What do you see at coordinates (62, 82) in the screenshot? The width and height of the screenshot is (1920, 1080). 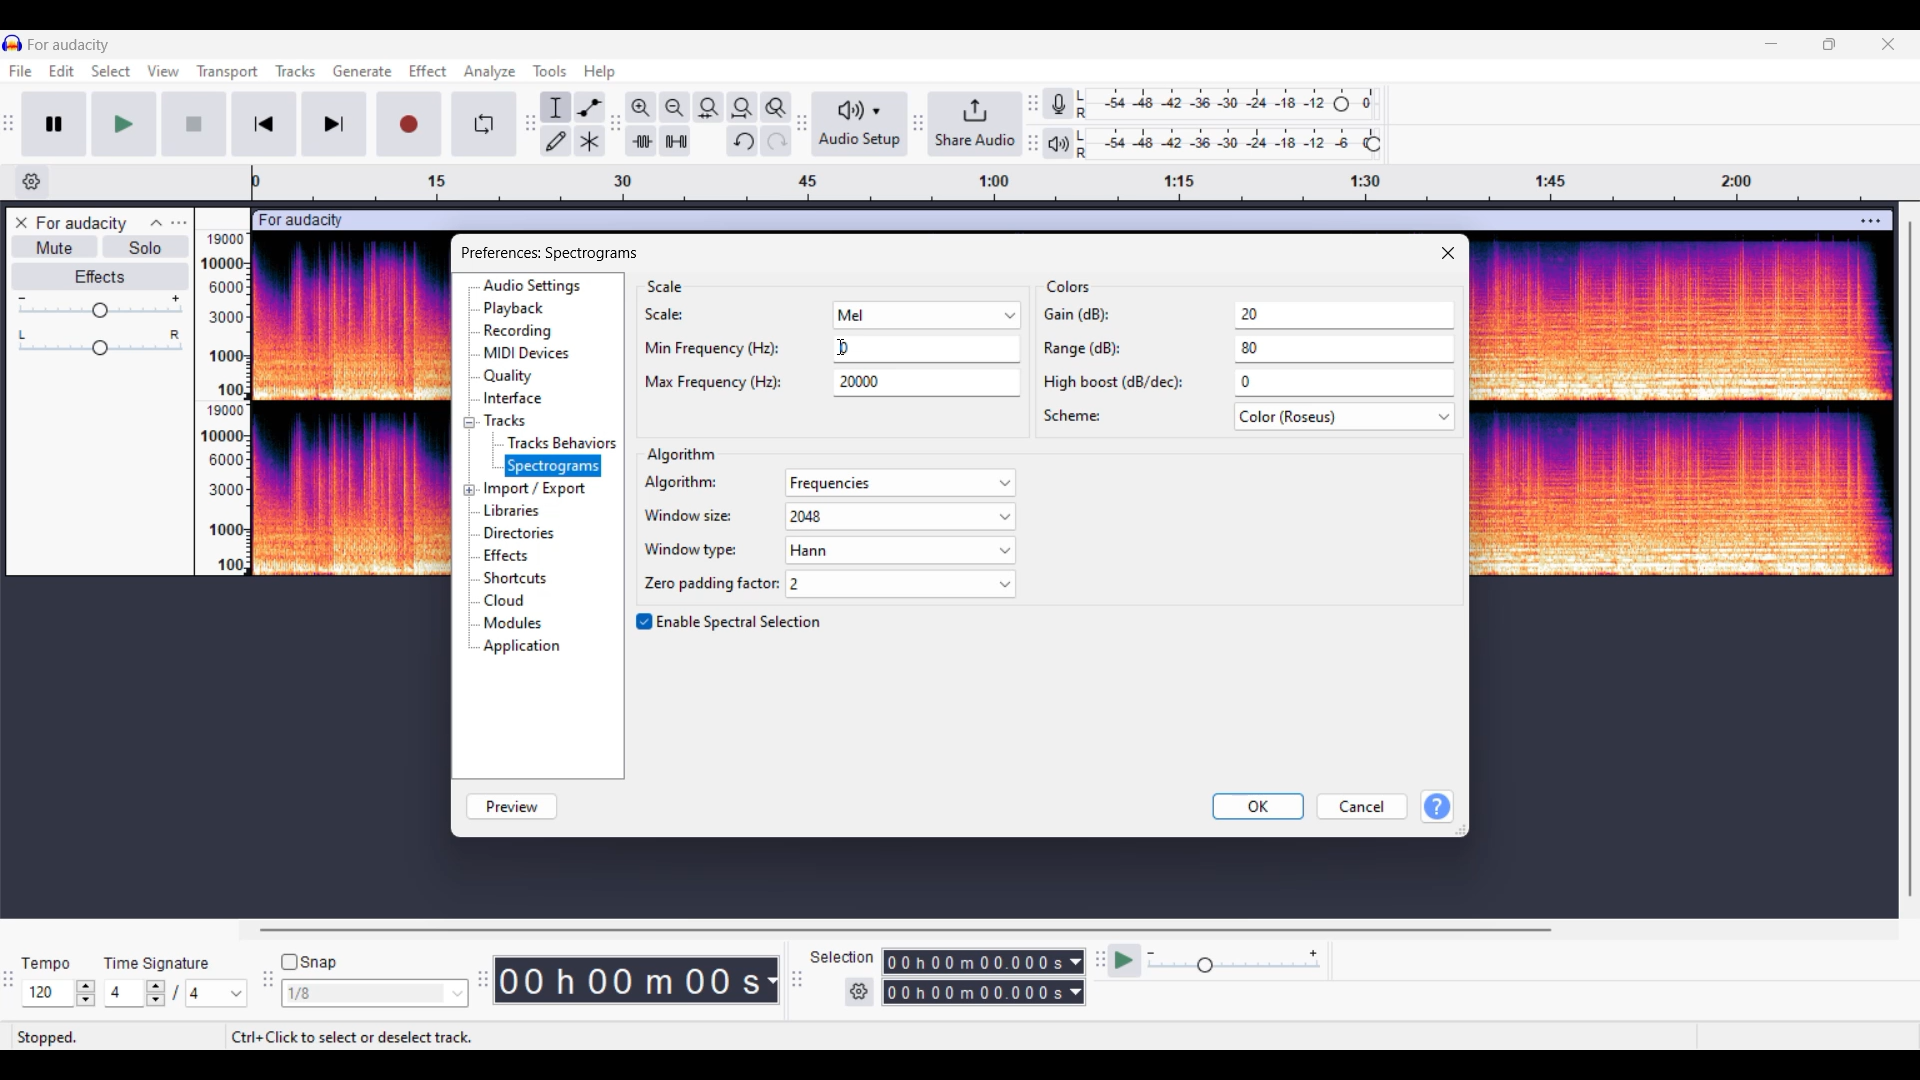 I see `Cursor clicking in Edit menu` at bounding box center [62, 82].